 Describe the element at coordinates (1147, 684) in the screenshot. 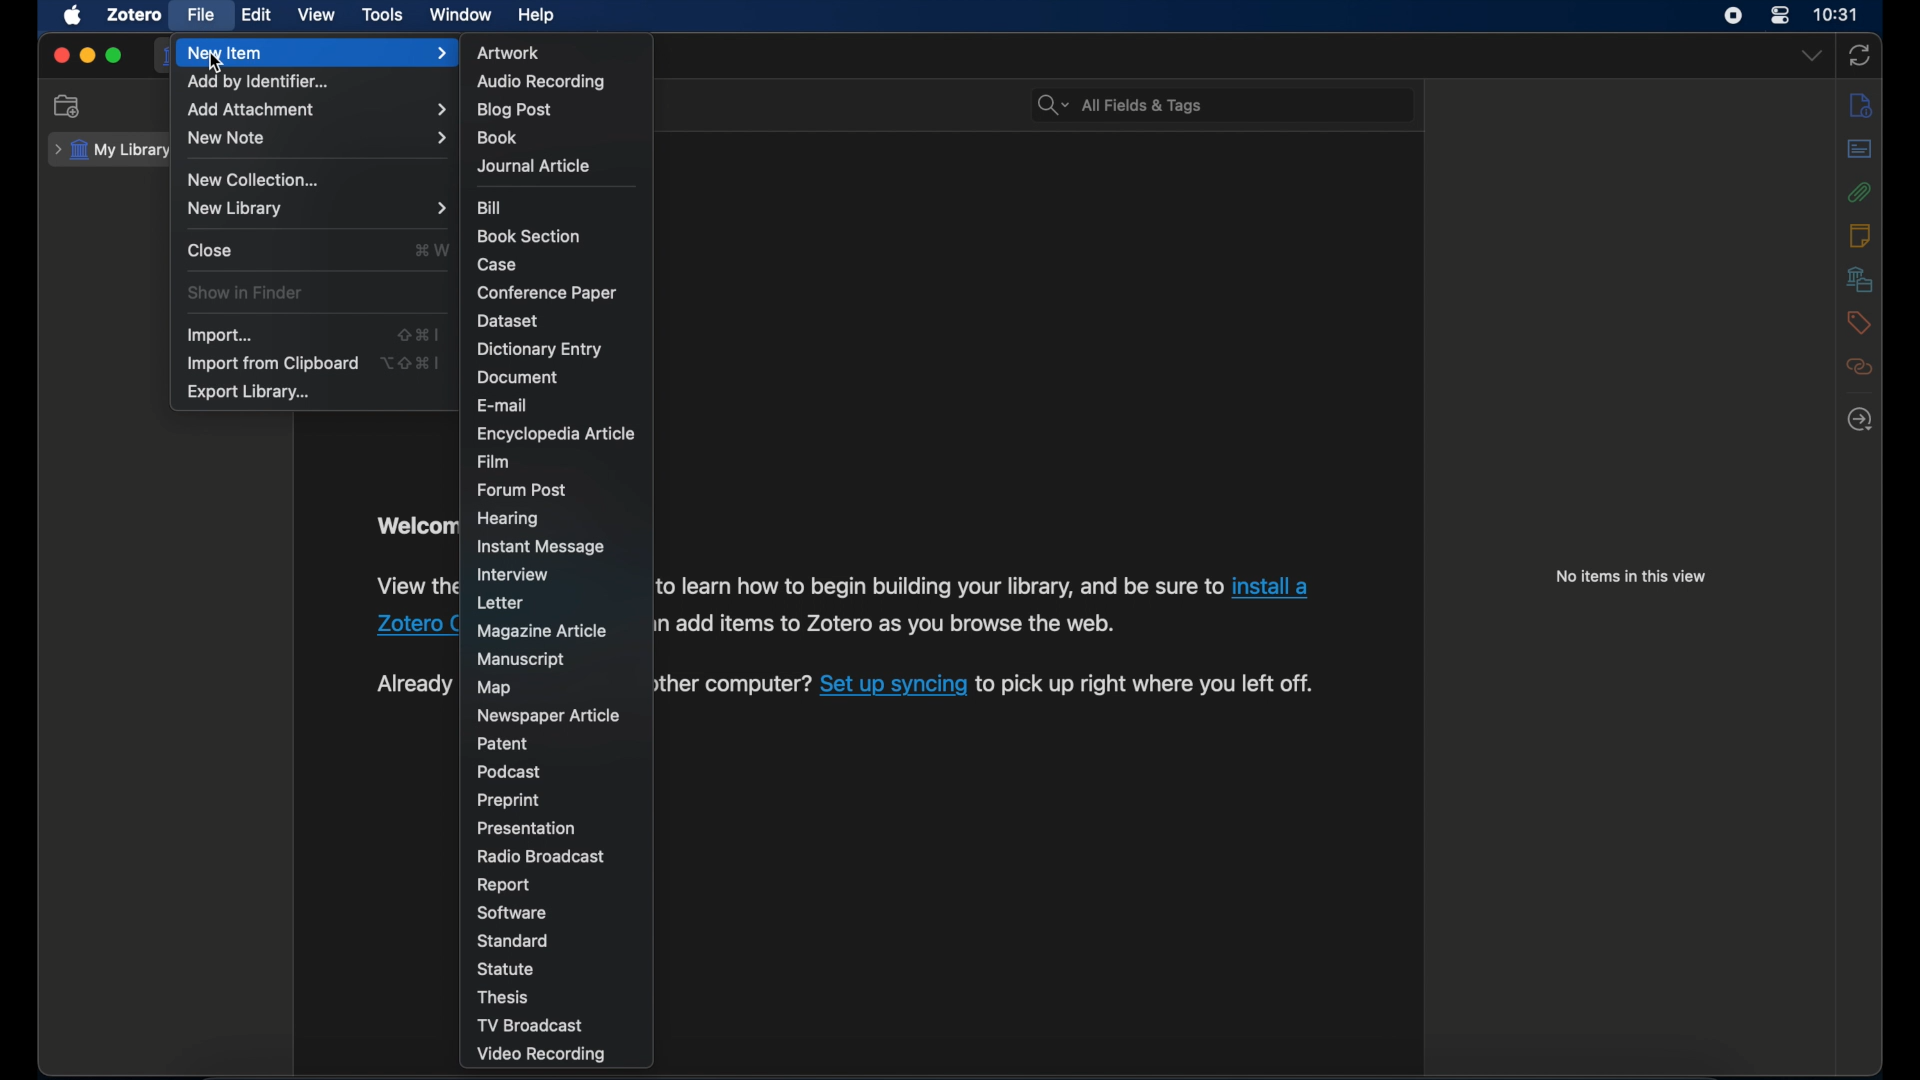

I see `text` at that location.